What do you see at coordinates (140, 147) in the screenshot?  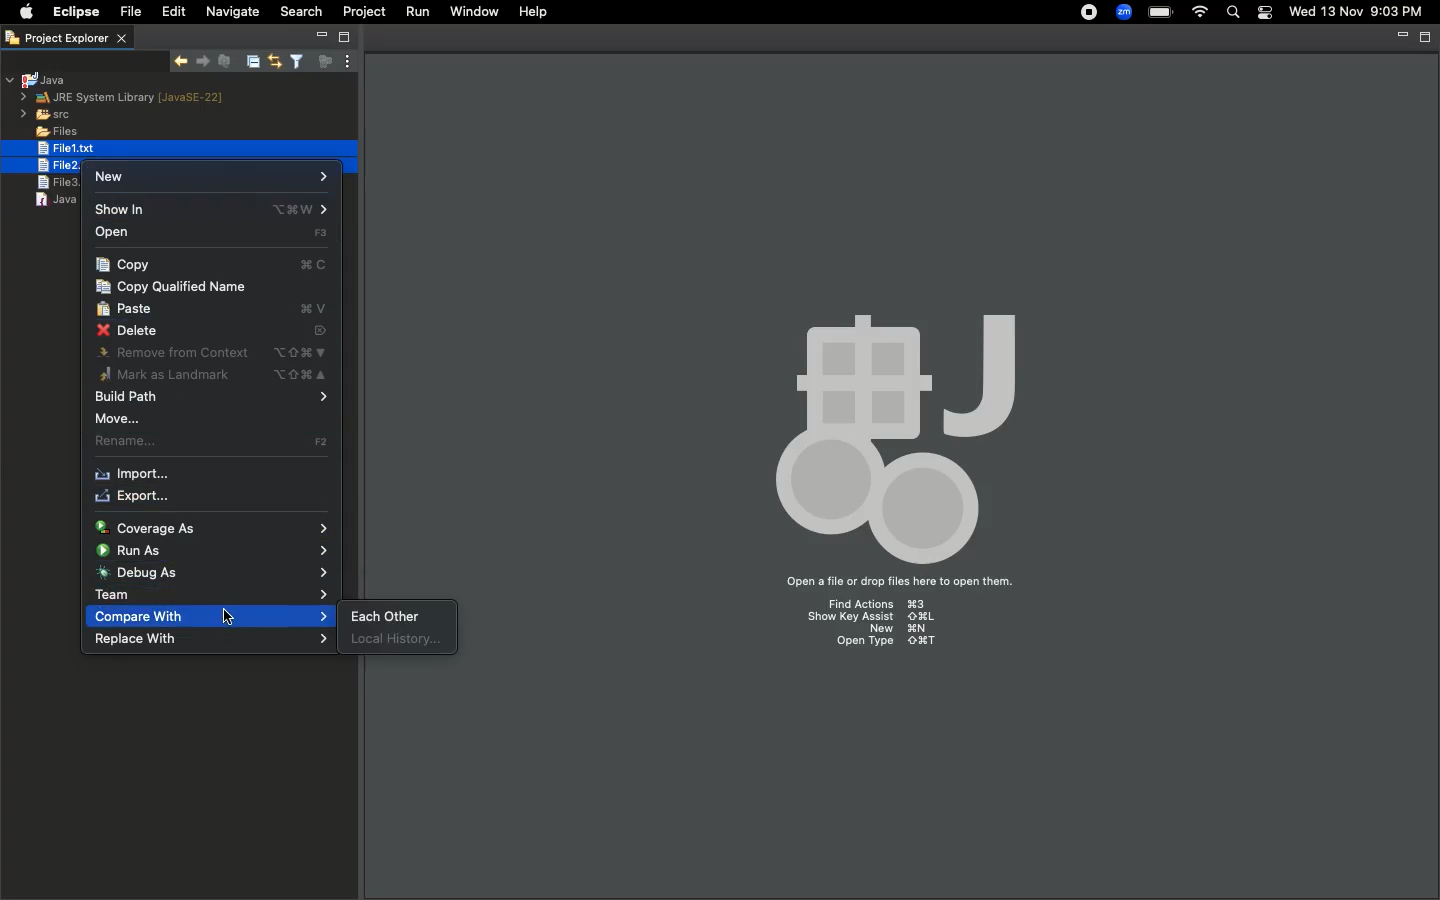 I see `selected files` at bounding box center [140, 147].